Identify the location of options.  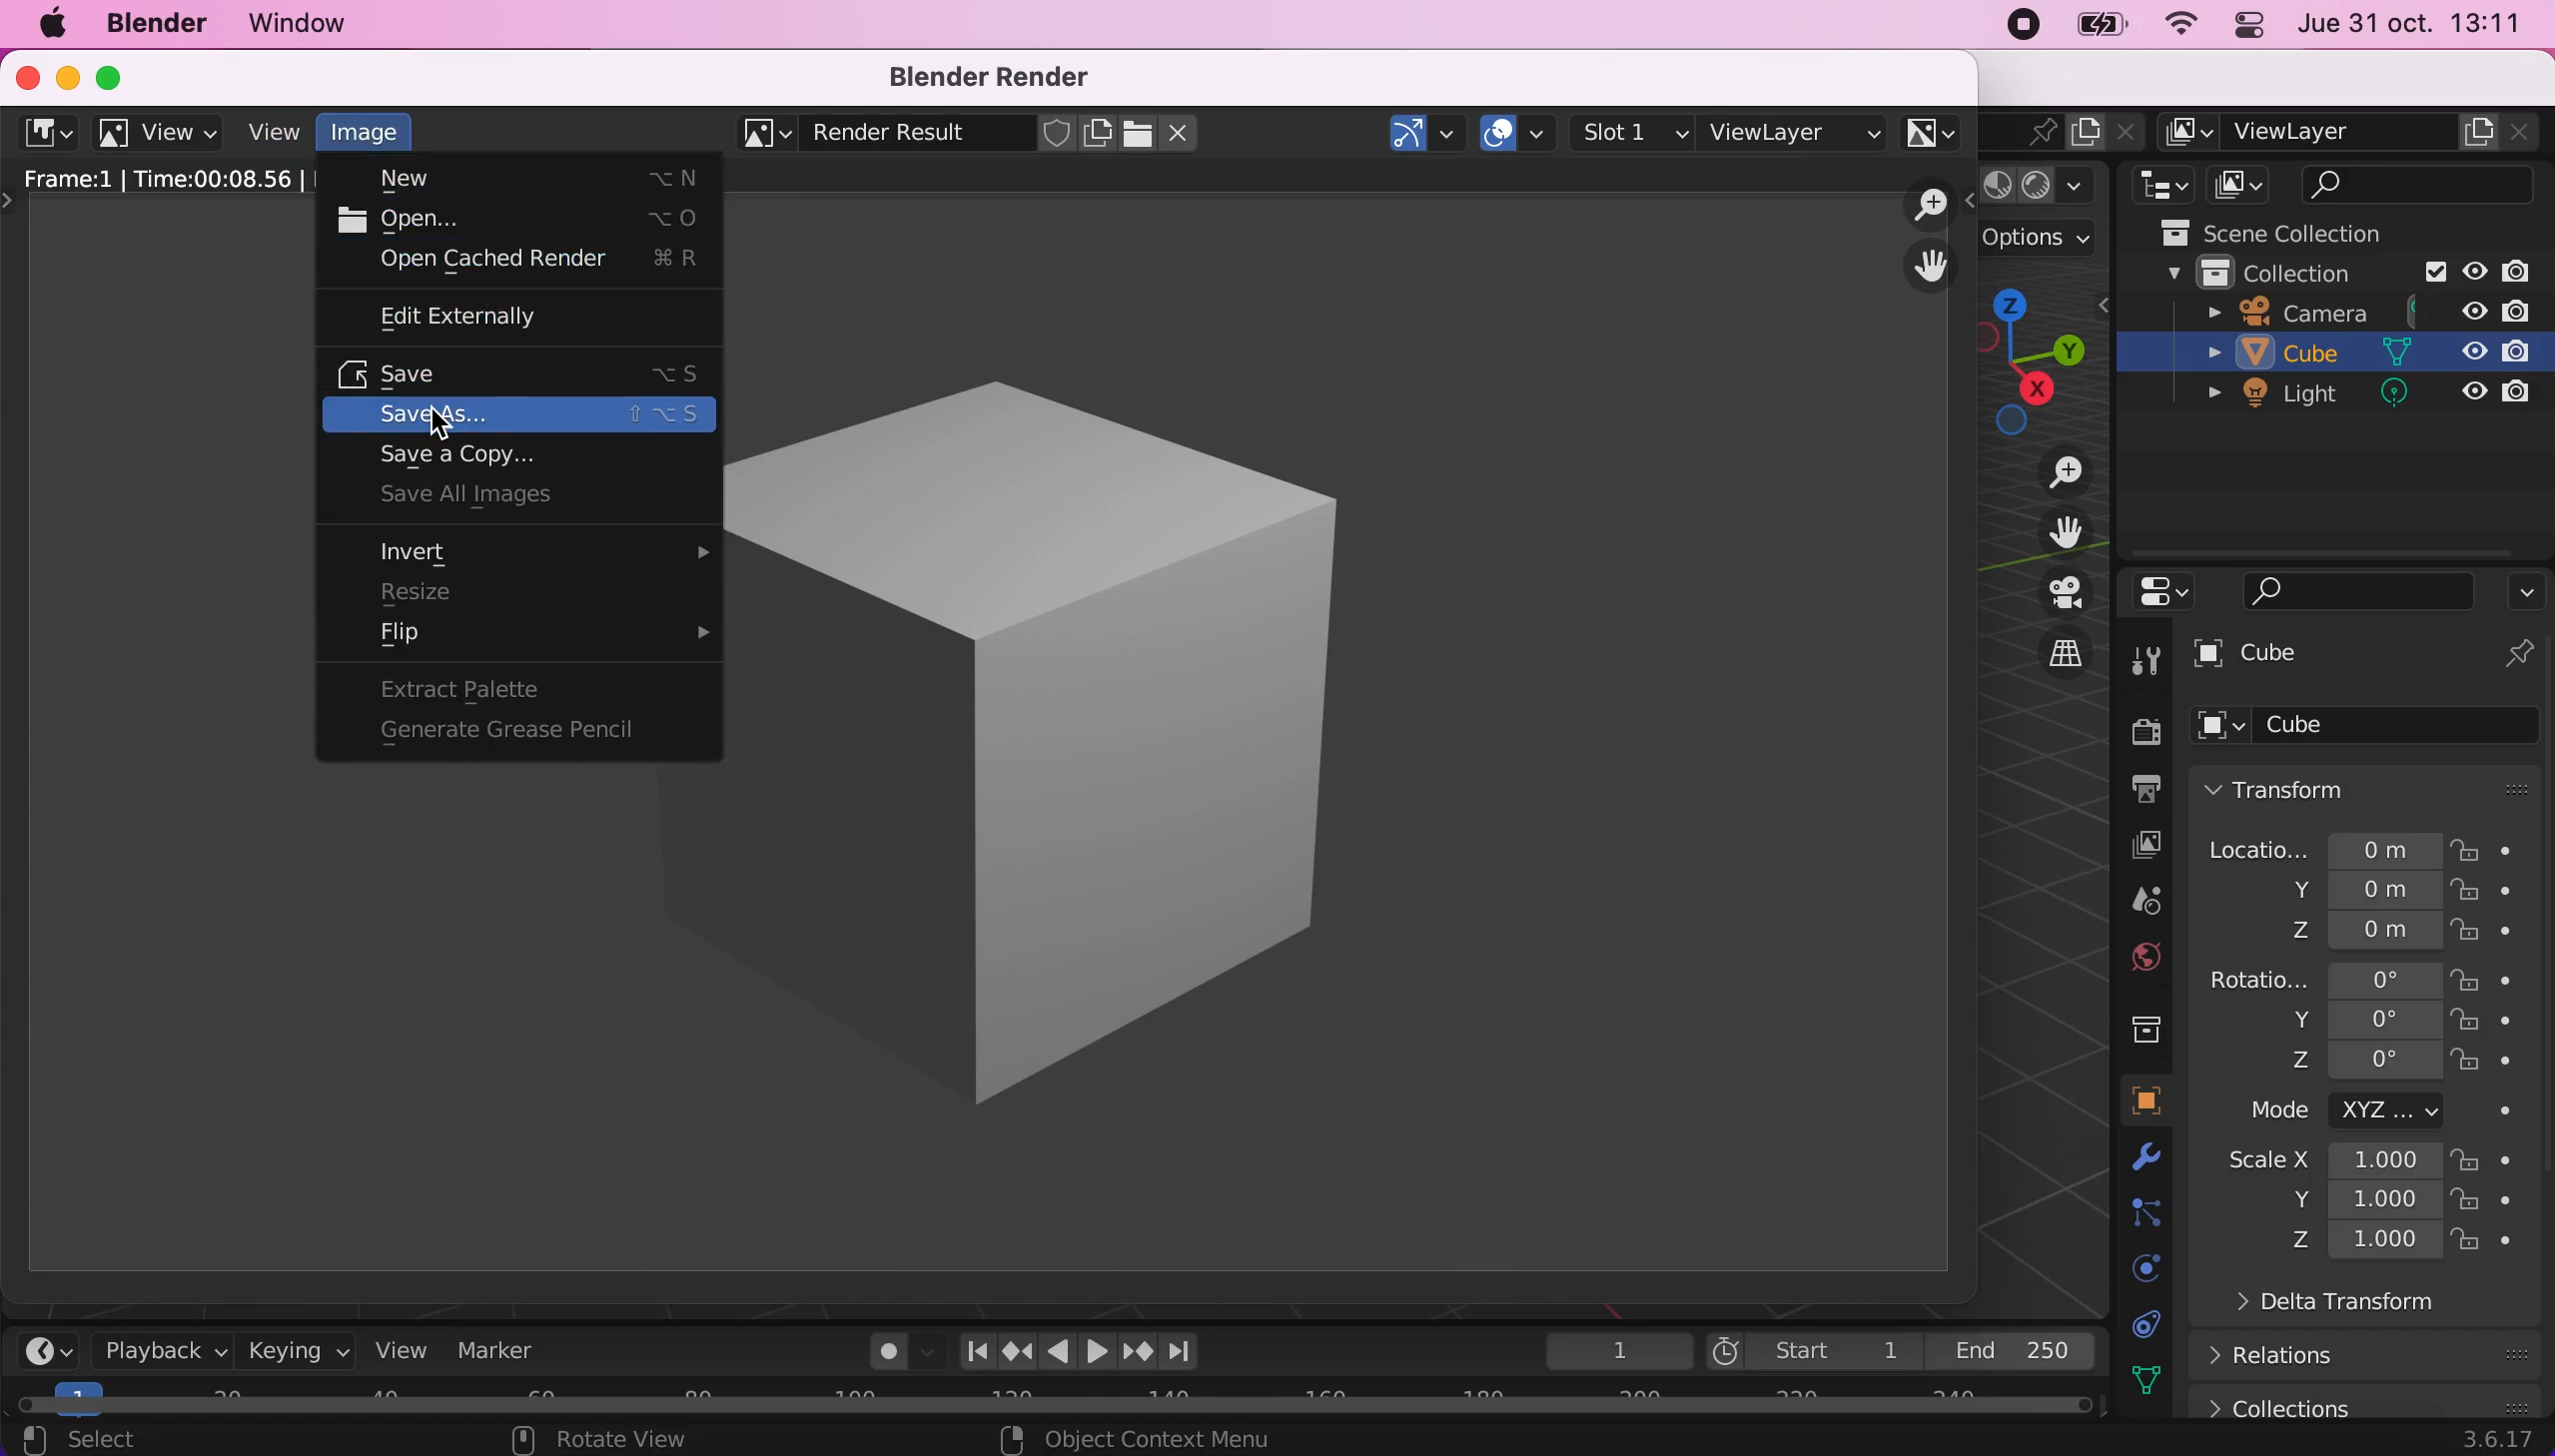
(2052, 242).